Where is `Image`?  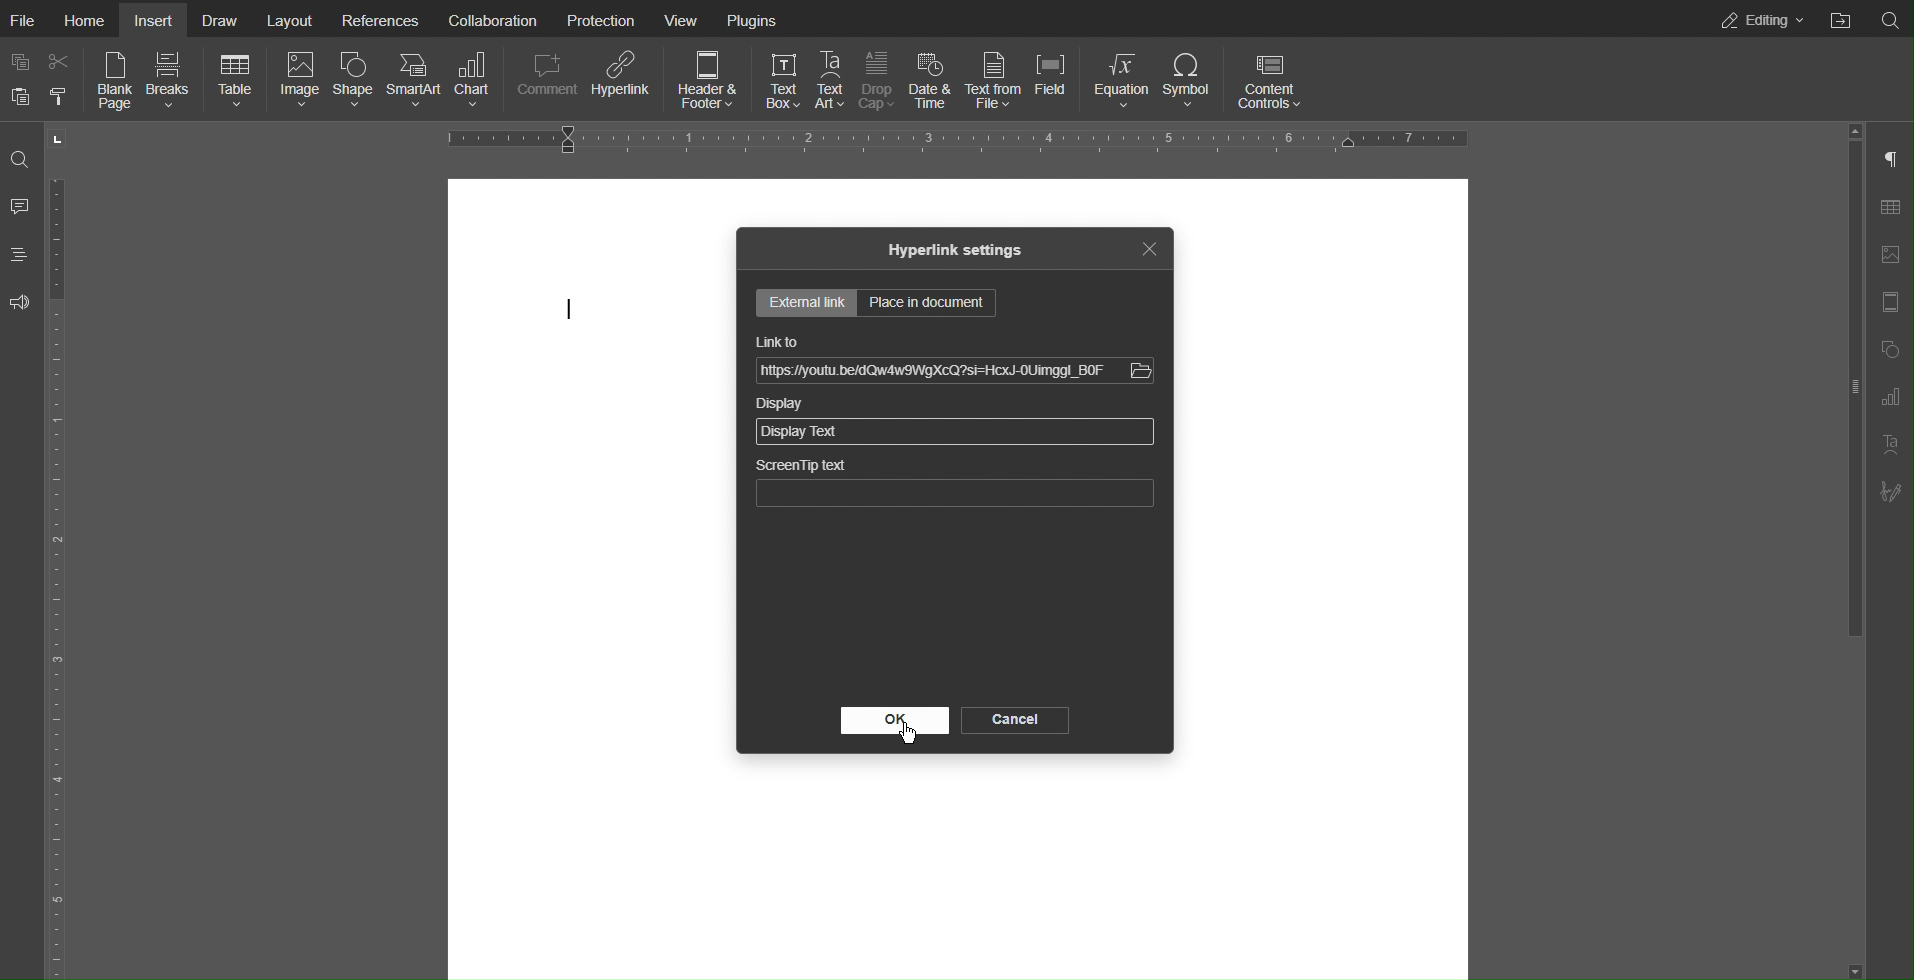
Image is located at coordinates (301, 81).